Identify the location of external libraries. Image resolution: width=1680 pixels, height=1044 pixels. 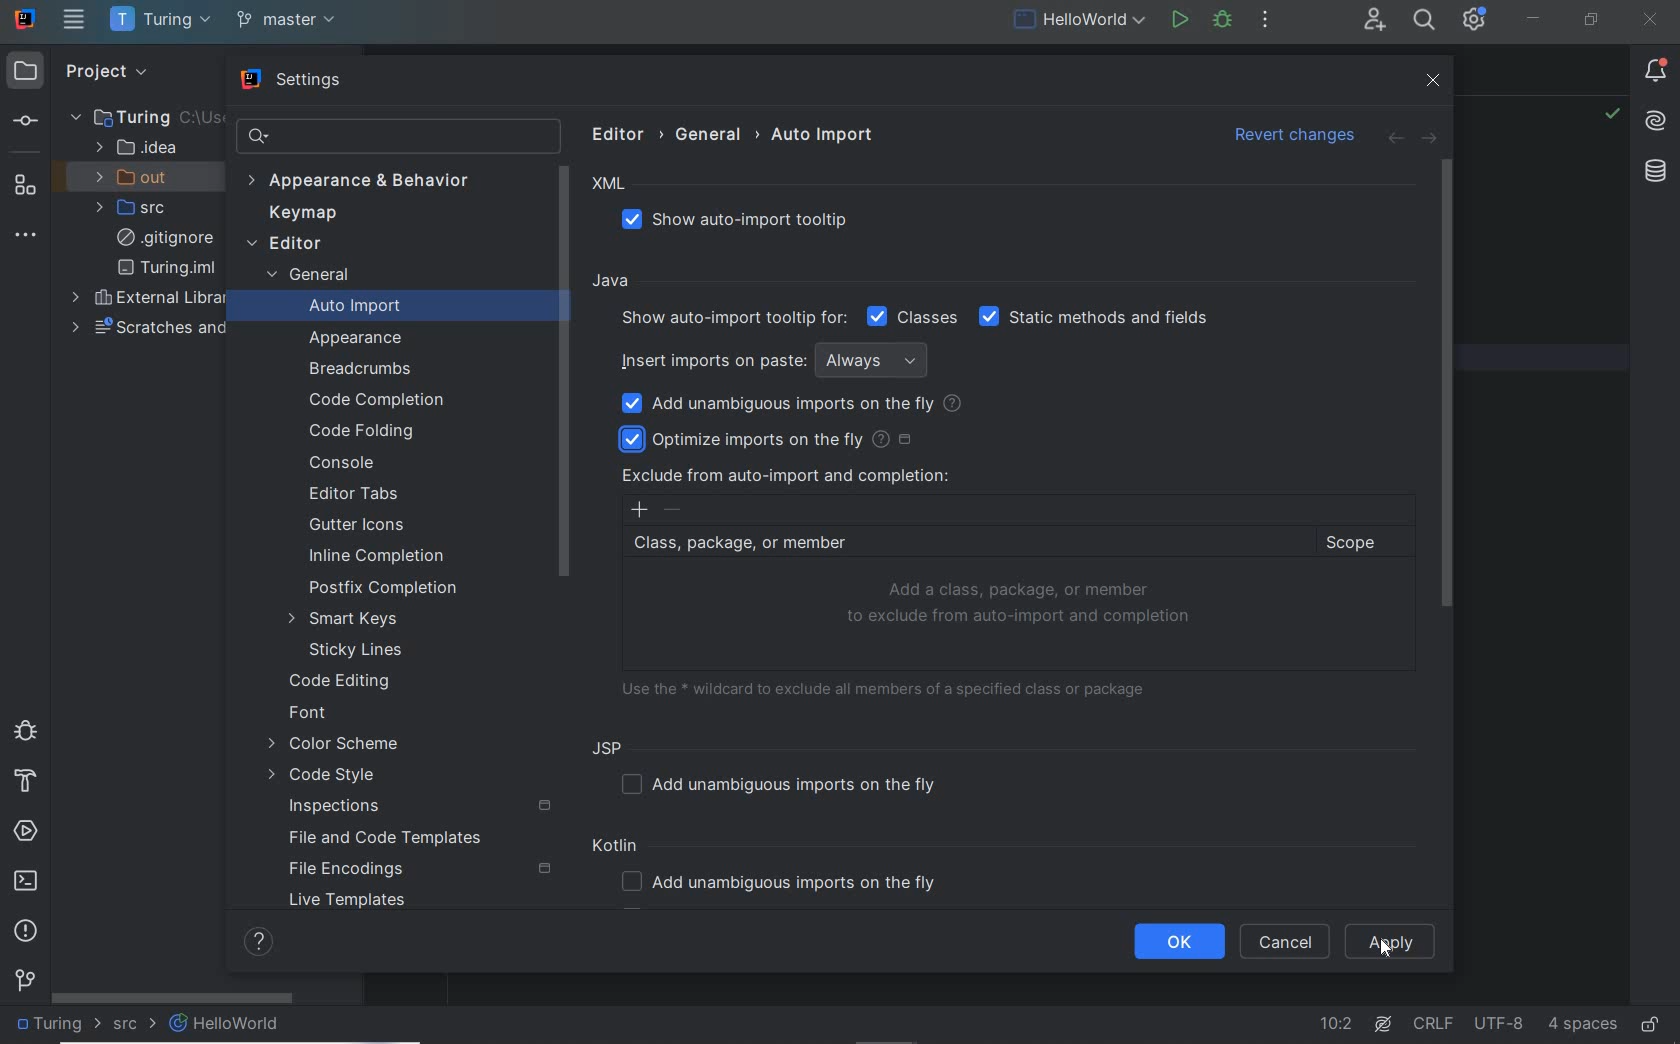
(152, 299).